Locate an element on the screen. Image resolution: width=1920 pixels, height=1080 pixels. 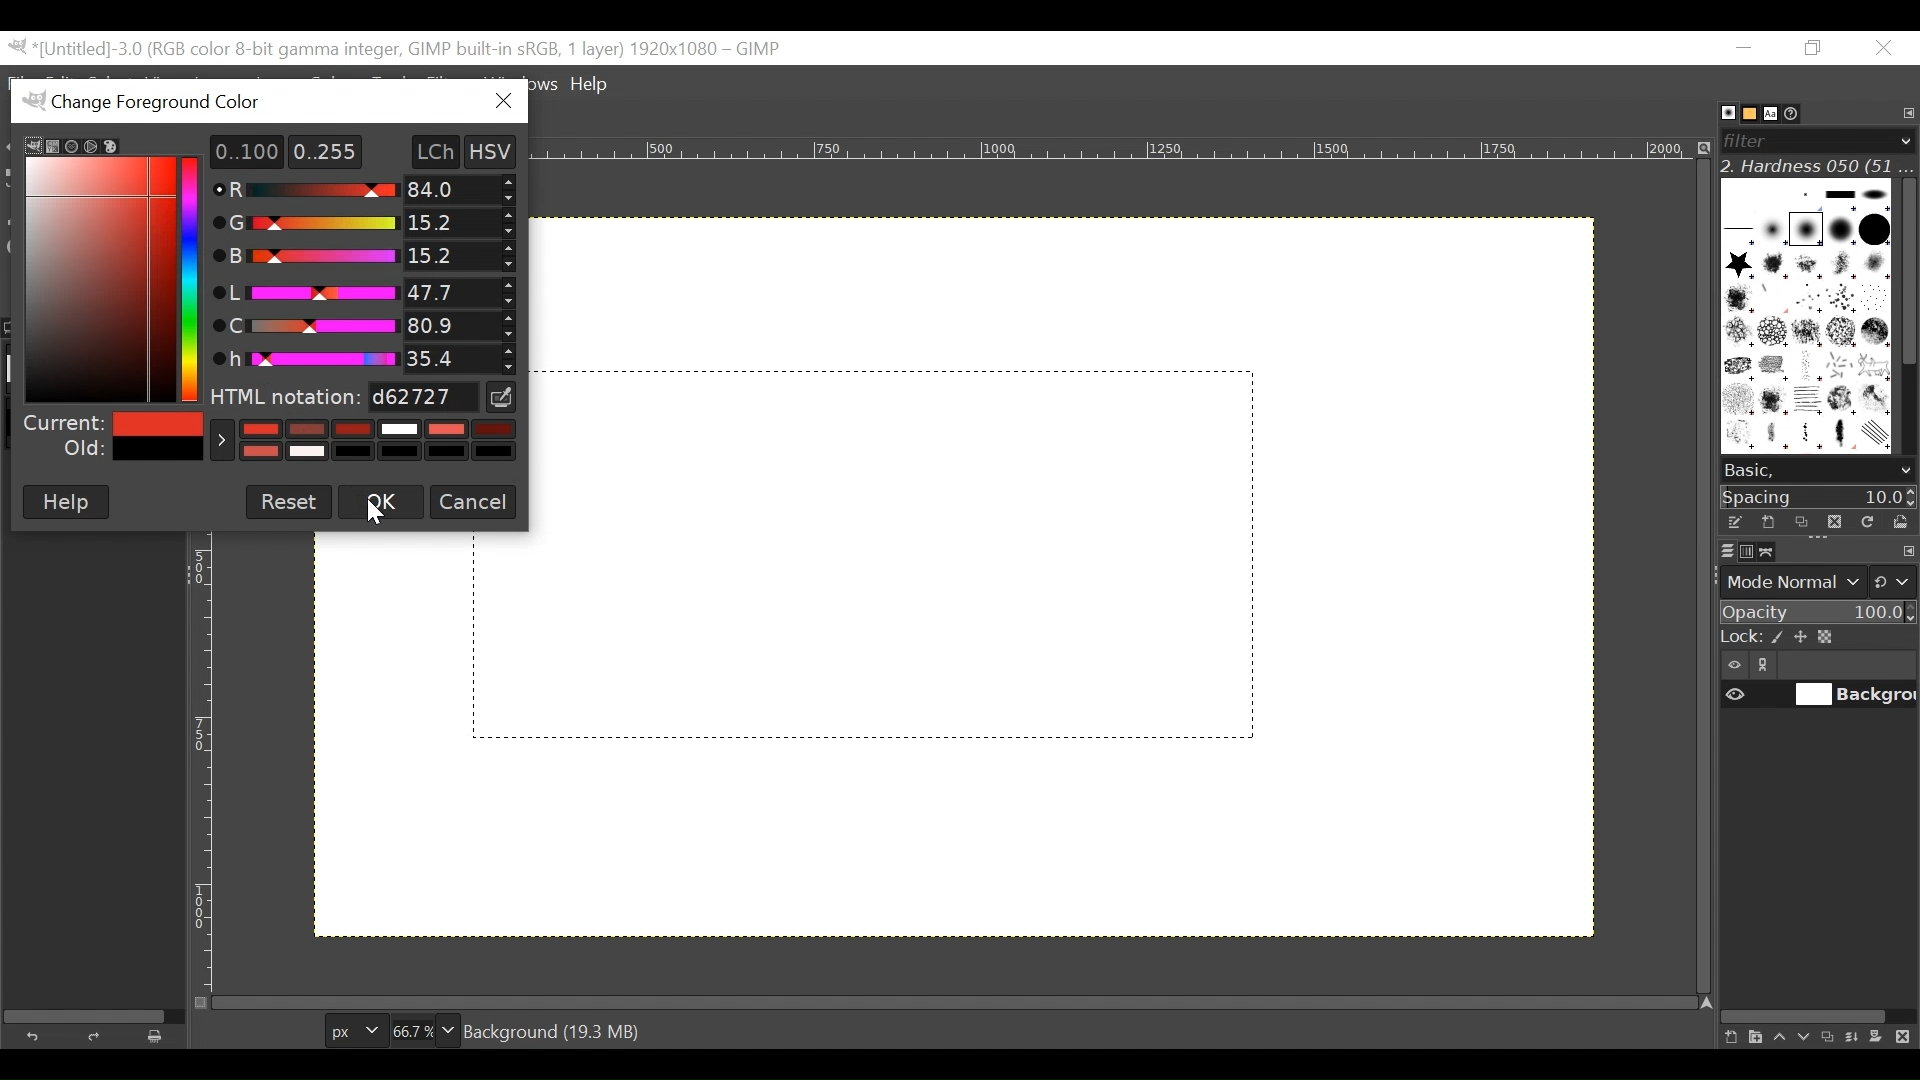
Layers is located at coordinates (1715, 550).